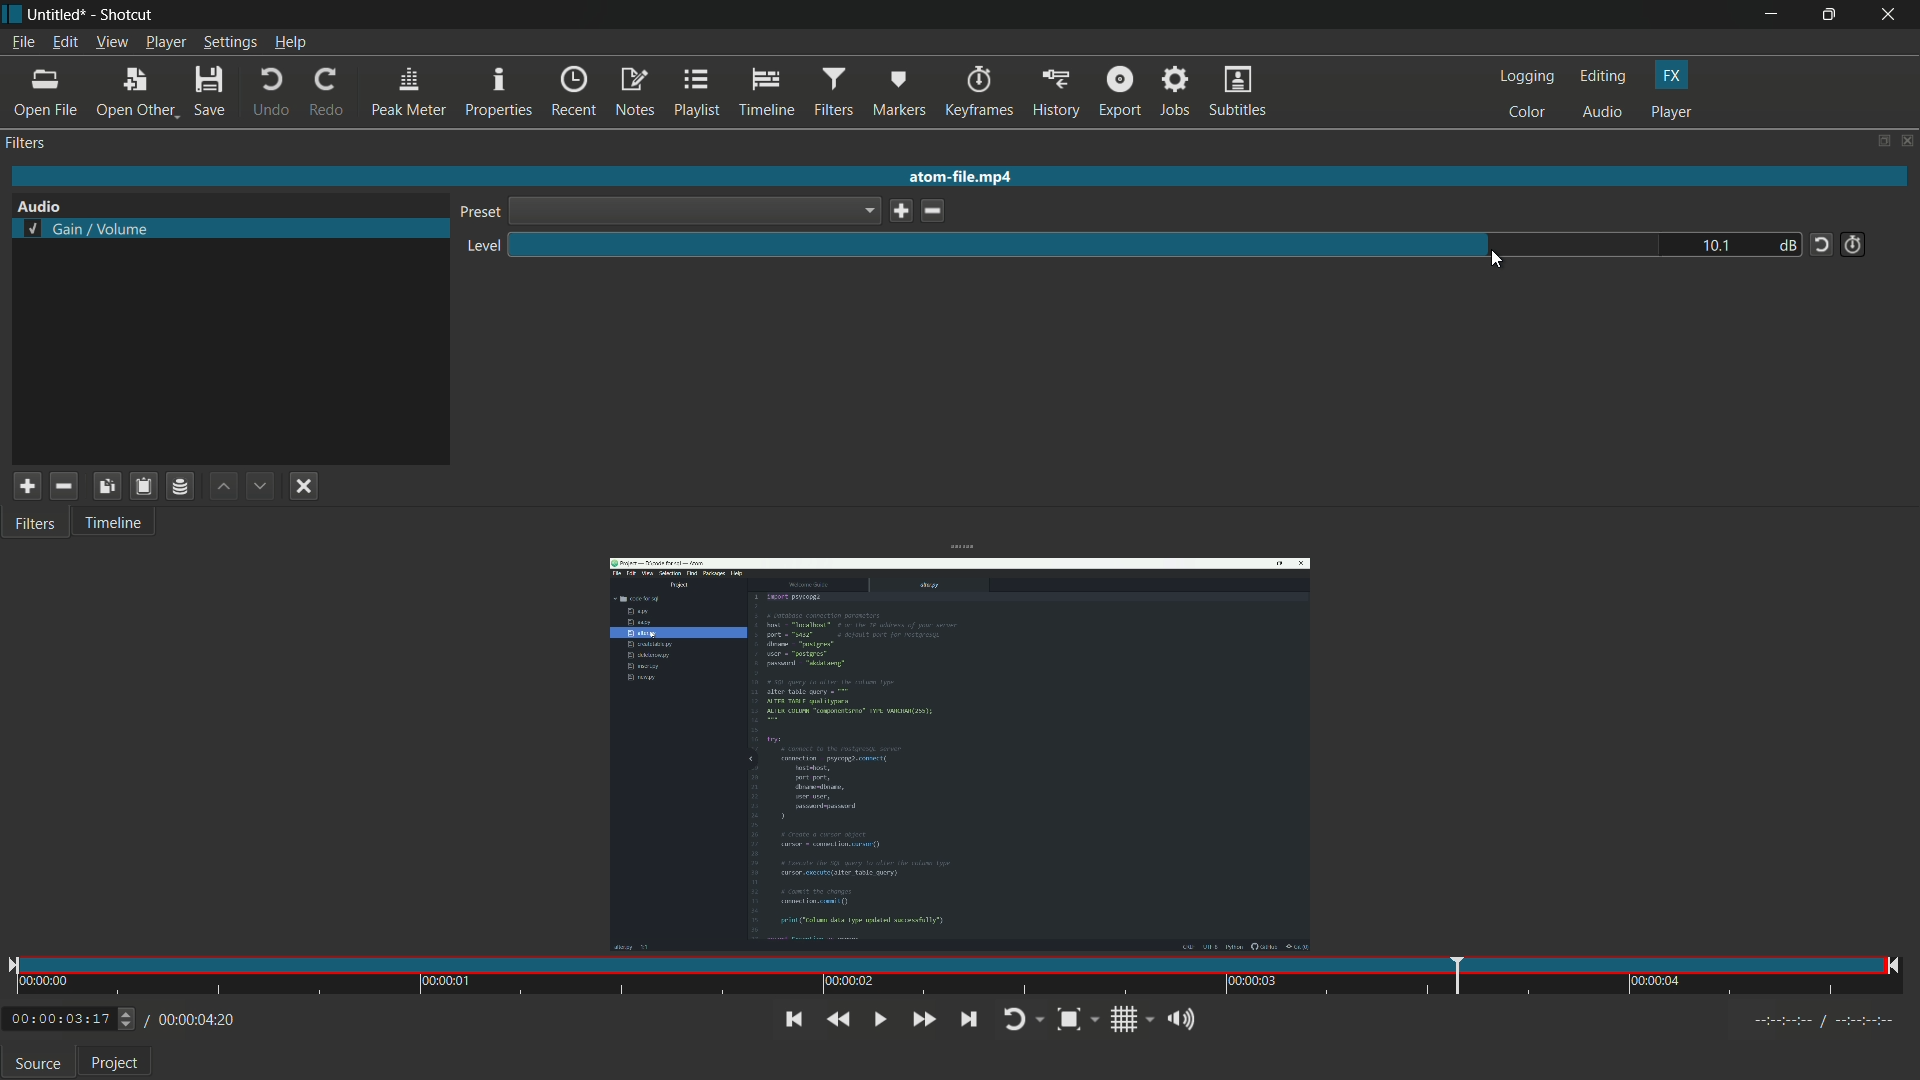  What do you see at coordinates (45, 201) in the screenshot?
I see `Audio` at bounding box center [45, 201].